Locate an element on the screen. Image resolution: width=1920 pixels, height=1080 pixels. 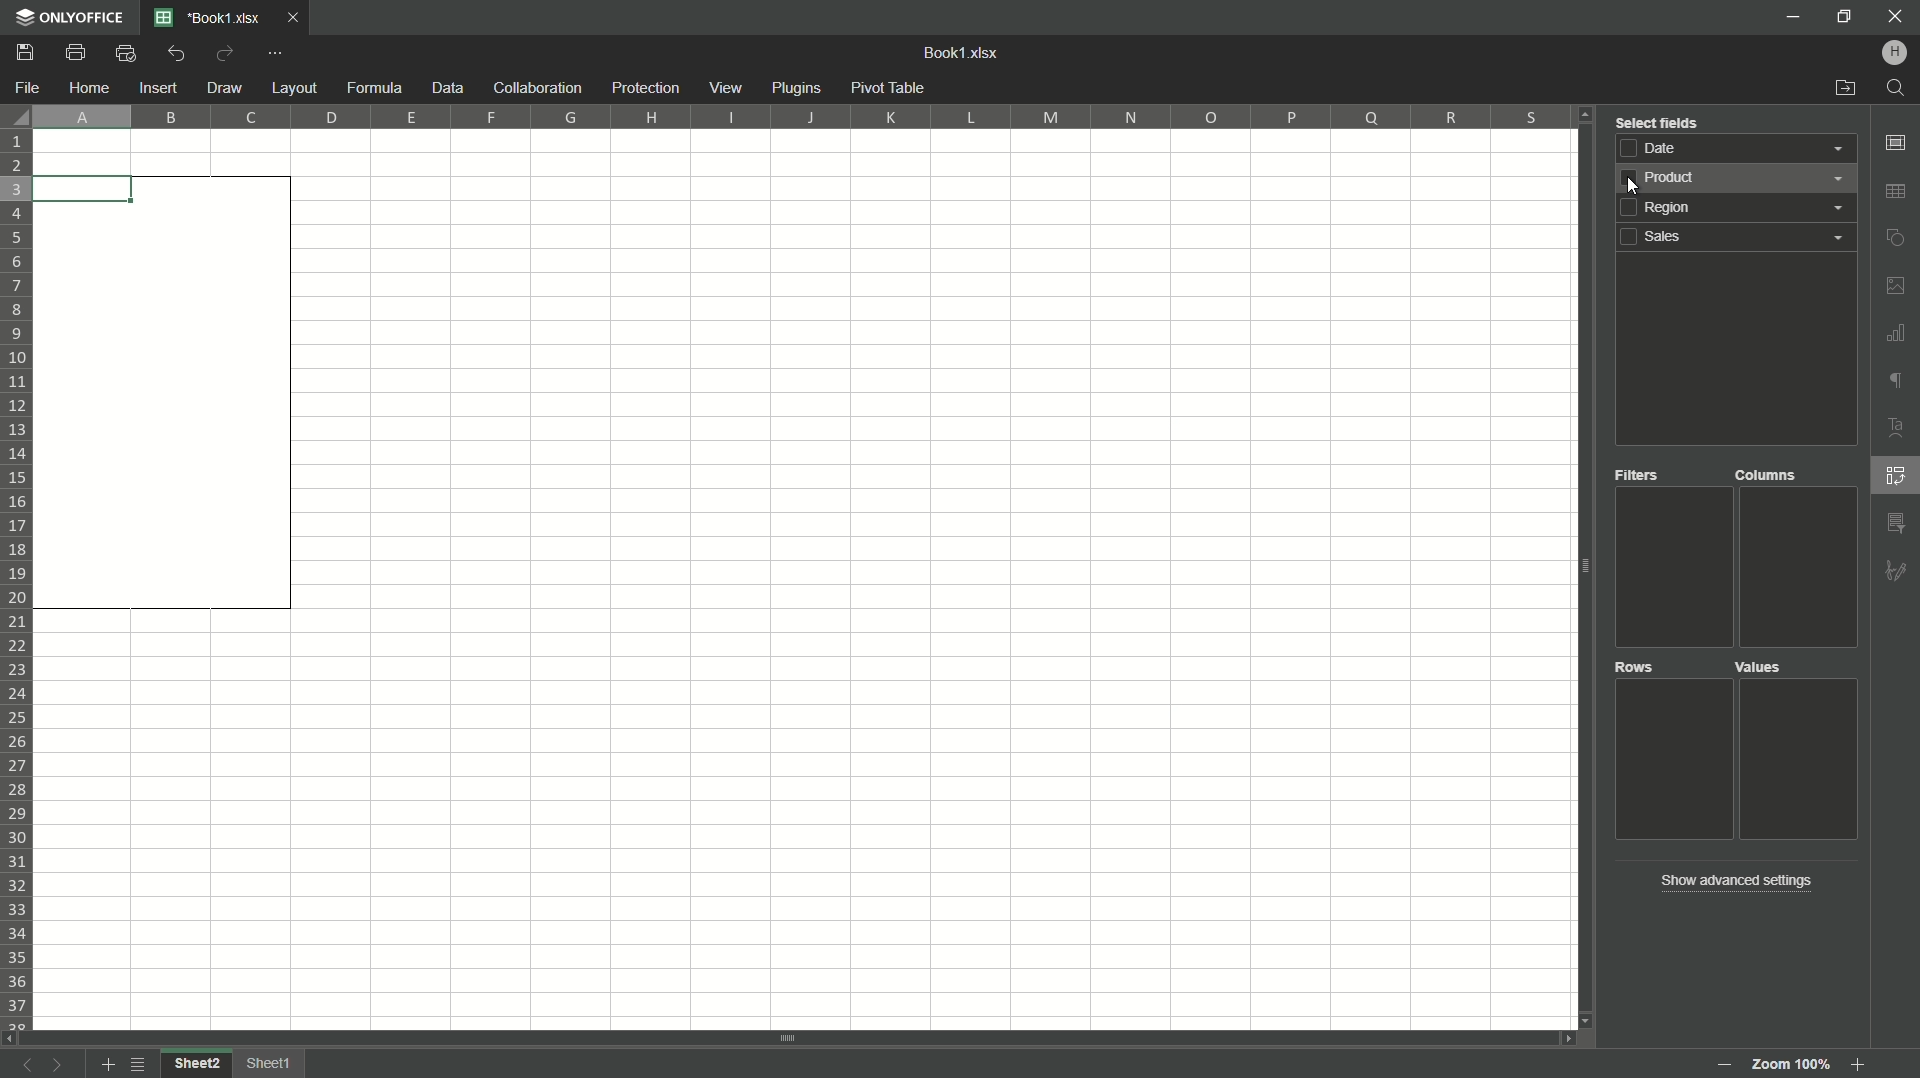
Select fields is located at coordinates (1658, 120).